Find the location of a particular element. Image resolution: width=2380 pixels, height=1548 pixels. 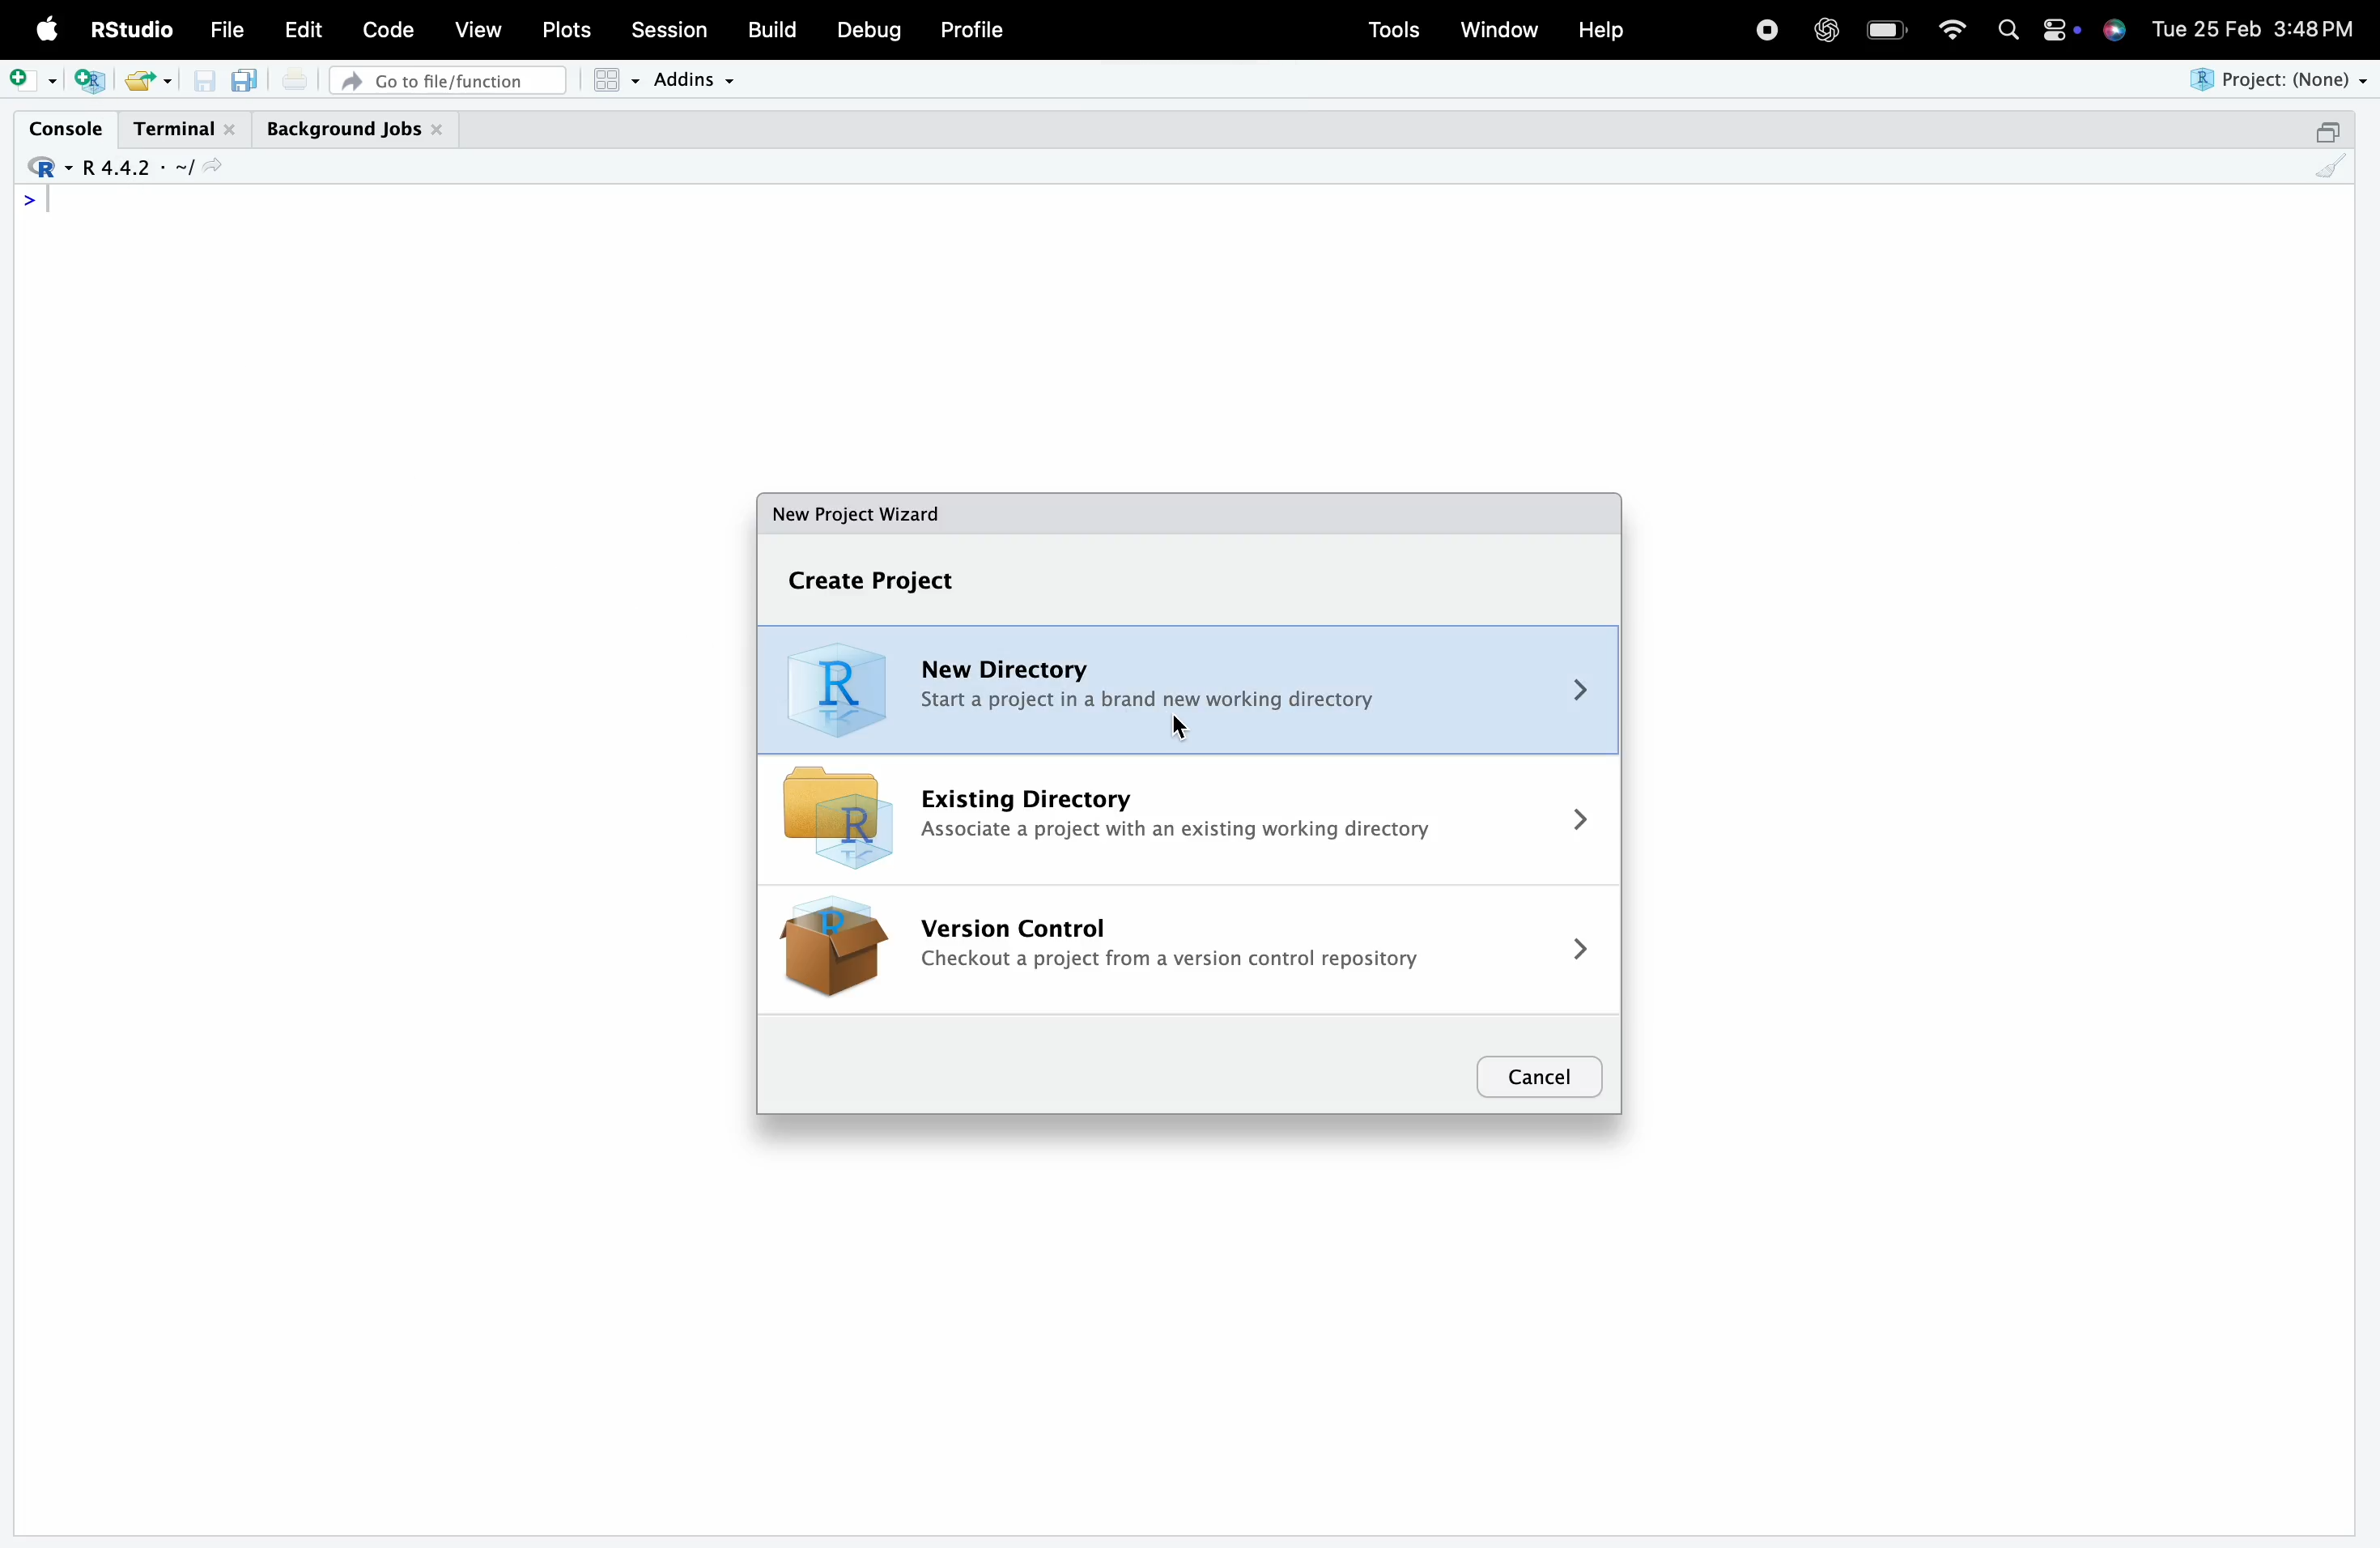

stop is located at coordinates (1766, 27).